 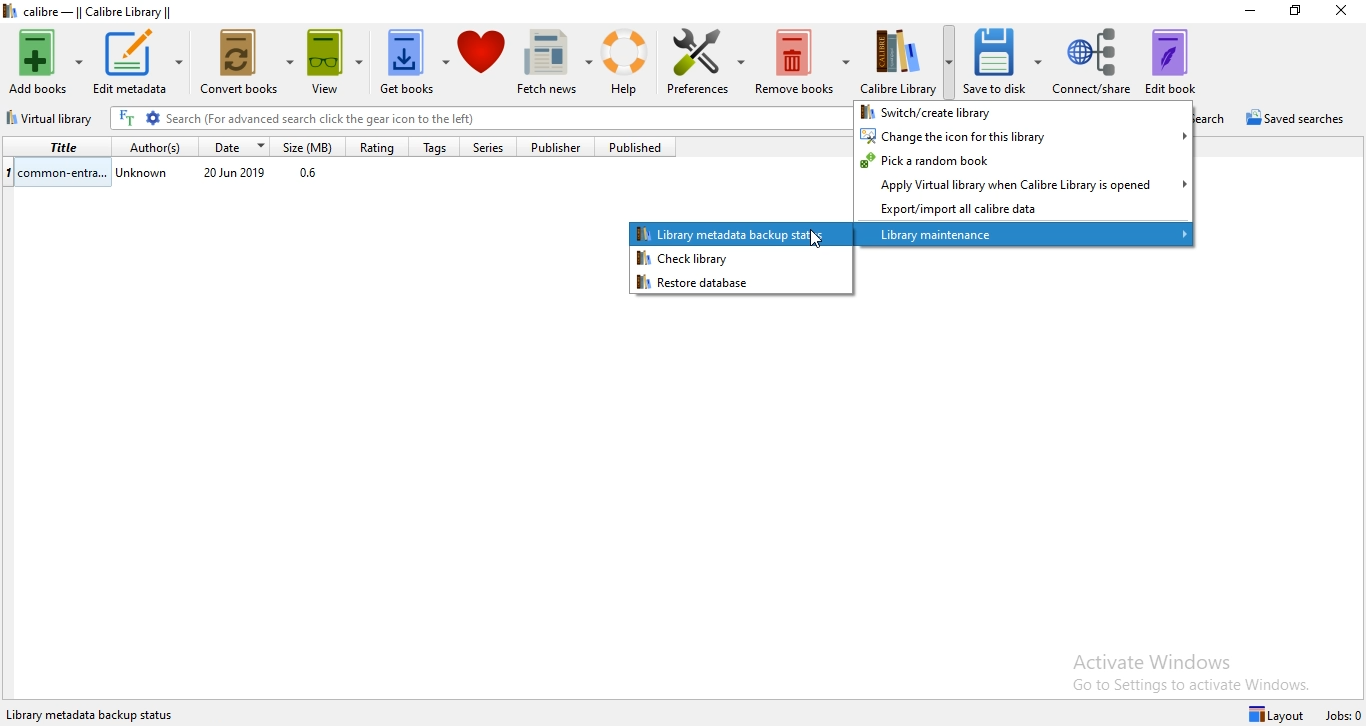 I want to click on pick a random book, so click(x=1024, y=161).